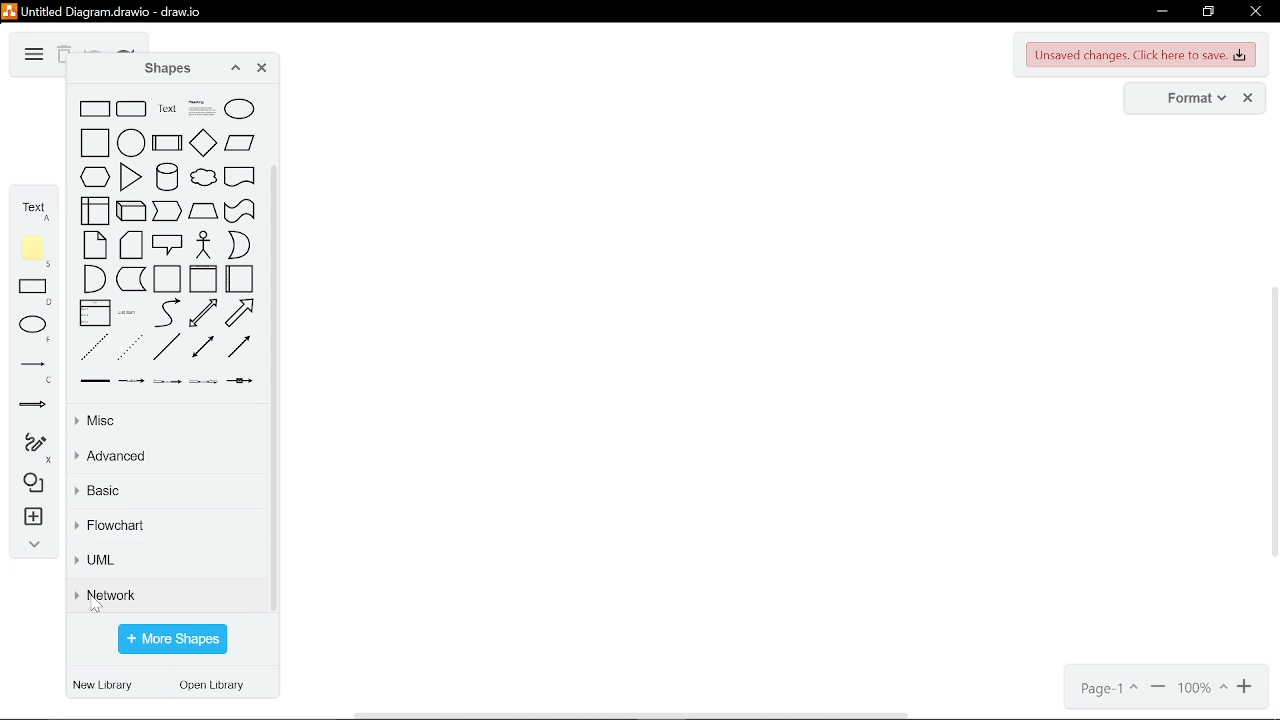  Describe the element at coordinates (202, 108) in the screenshot. I see `heading` at that location.